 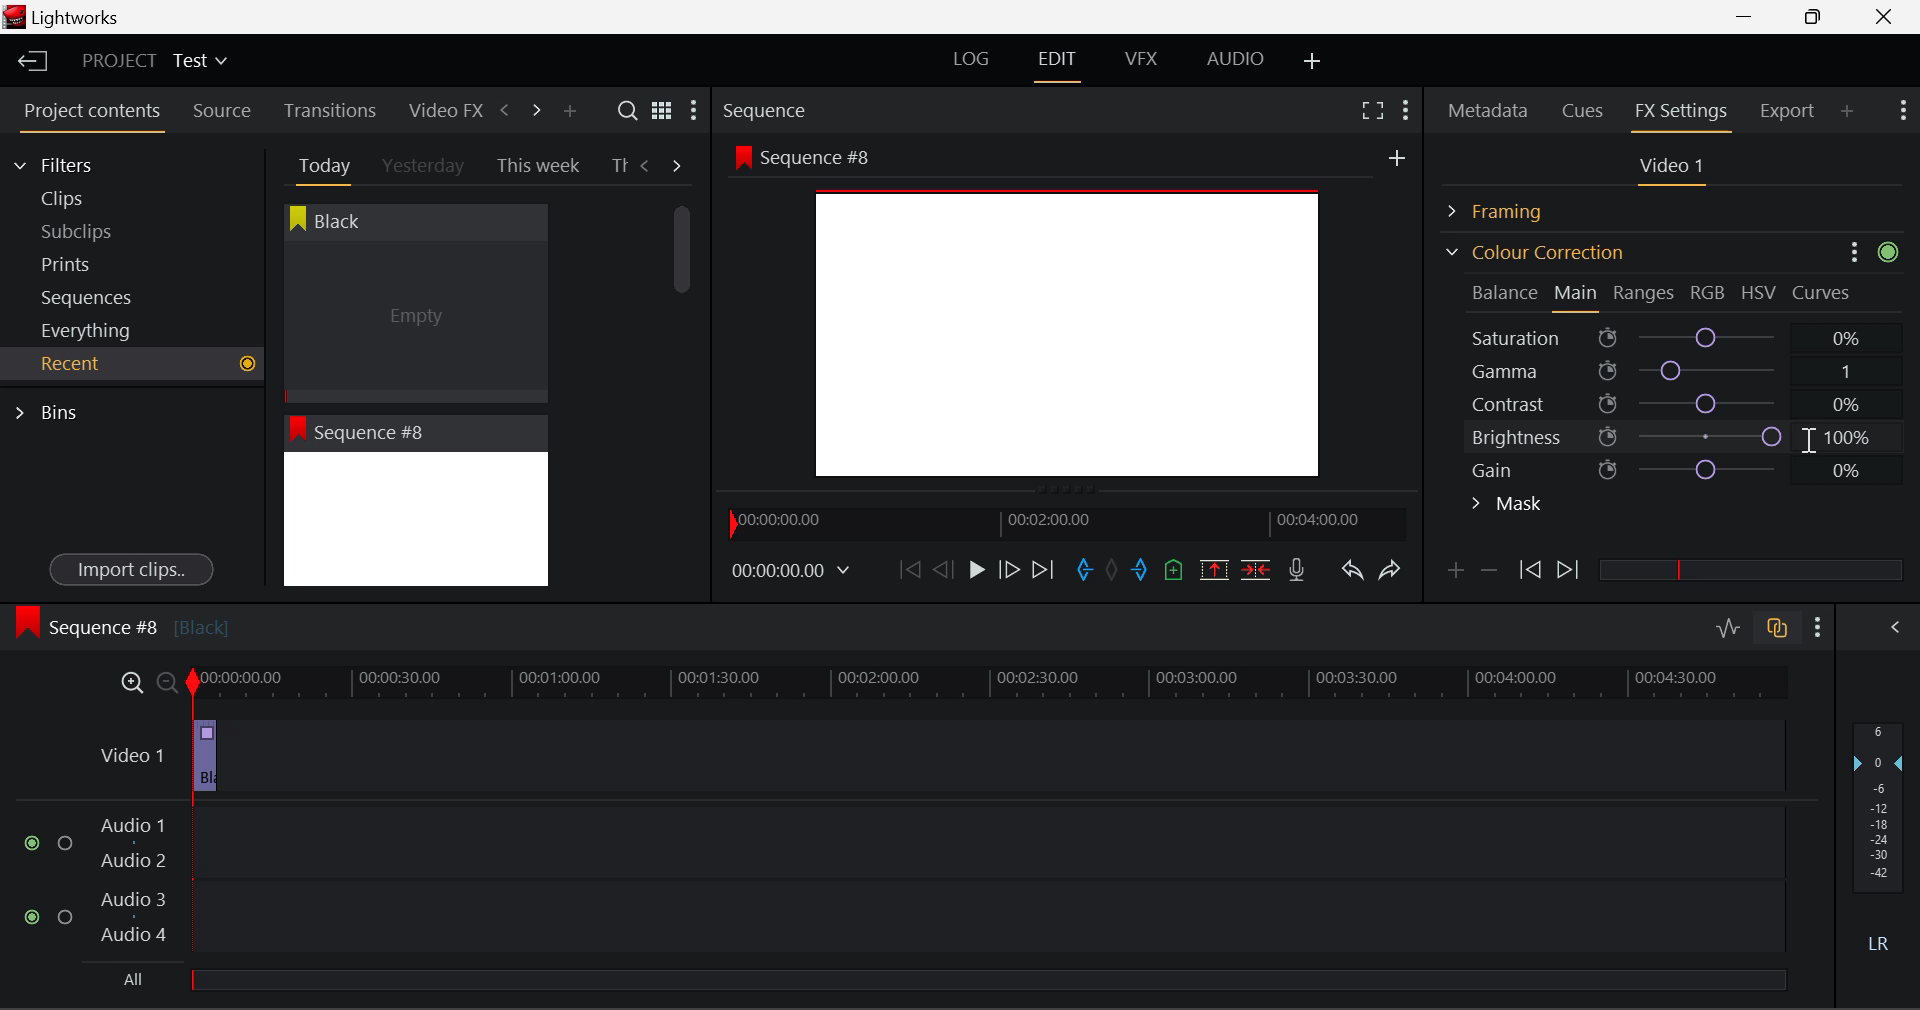 What do you see at coordinates (1818, 16) in the screenshot?
I see `Minimize` at bounding box center [1818, 16].